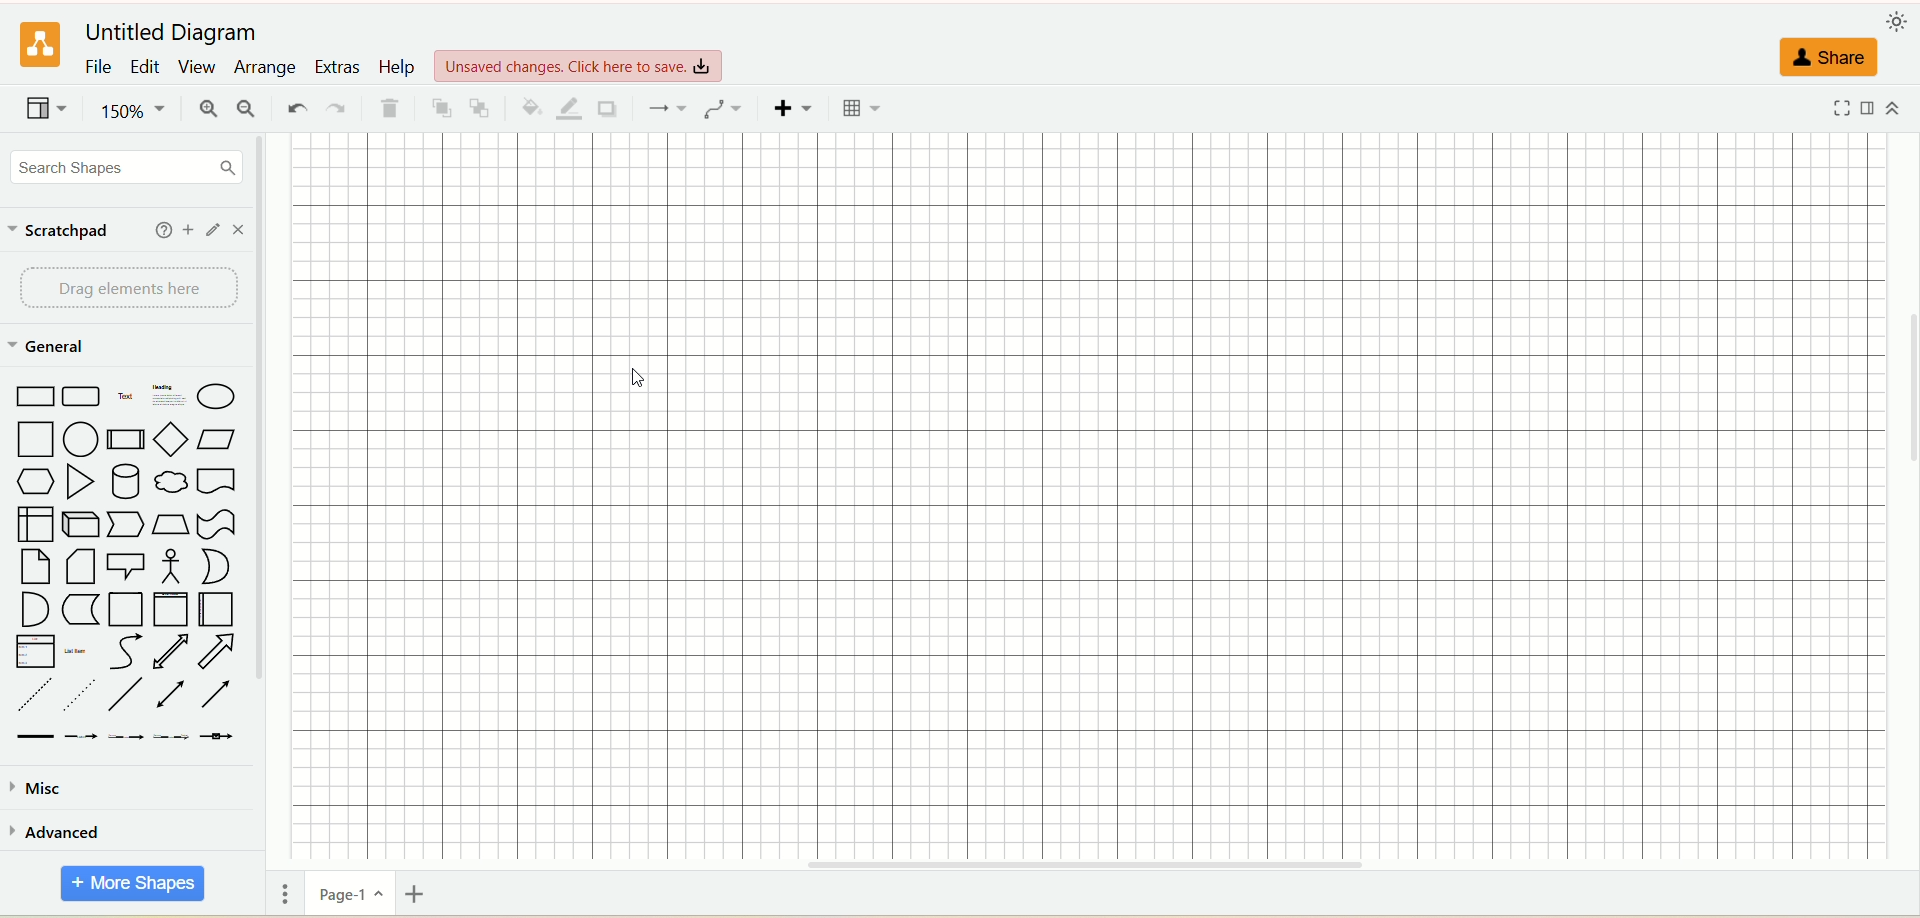  I want to click on text box, so click(166, 397).